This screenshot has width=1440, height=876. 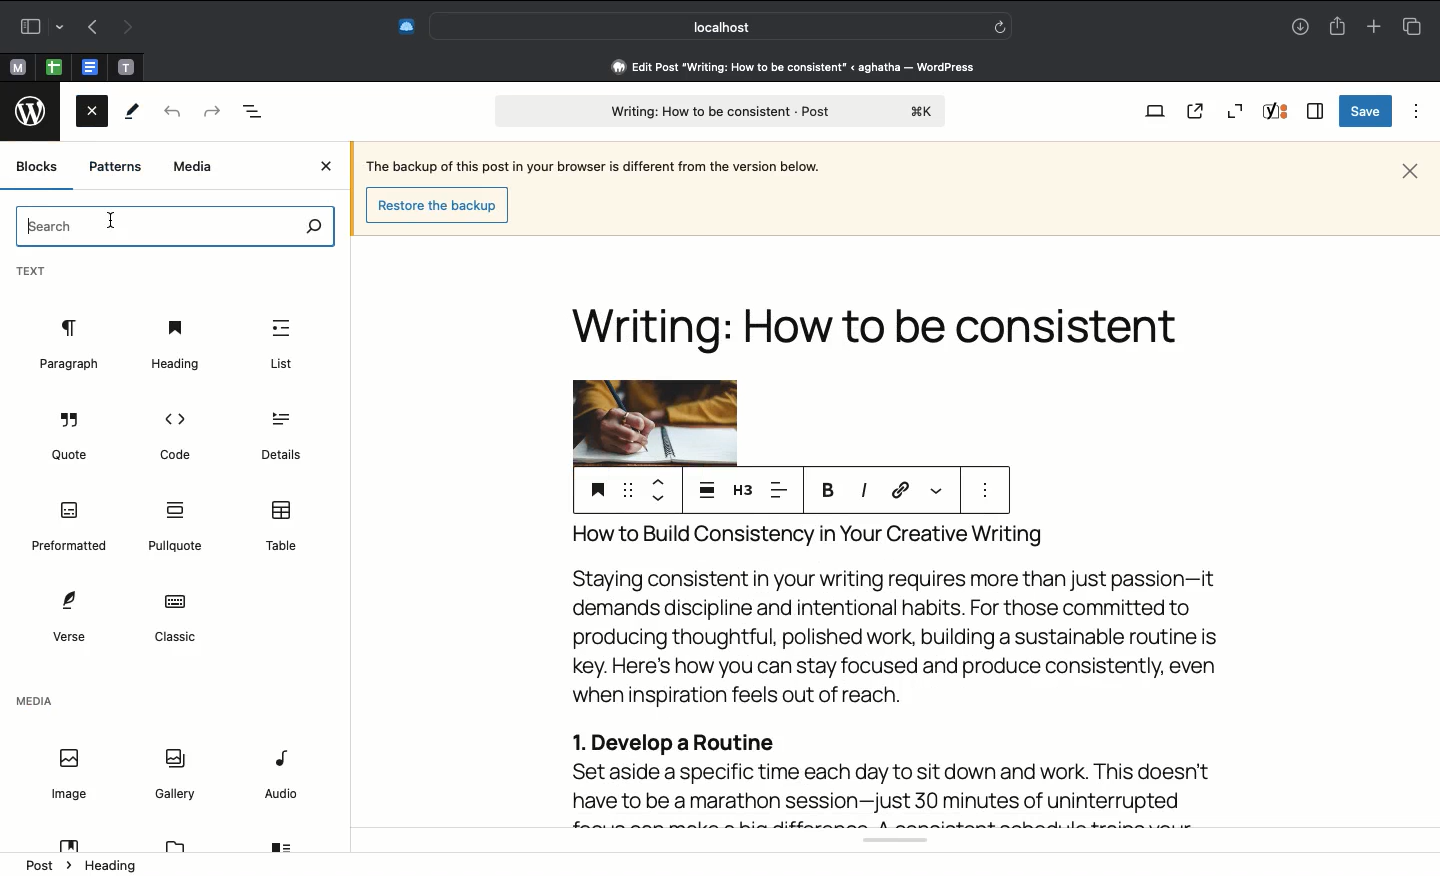 I want to click on Blocks, so click(x=38, y=166).